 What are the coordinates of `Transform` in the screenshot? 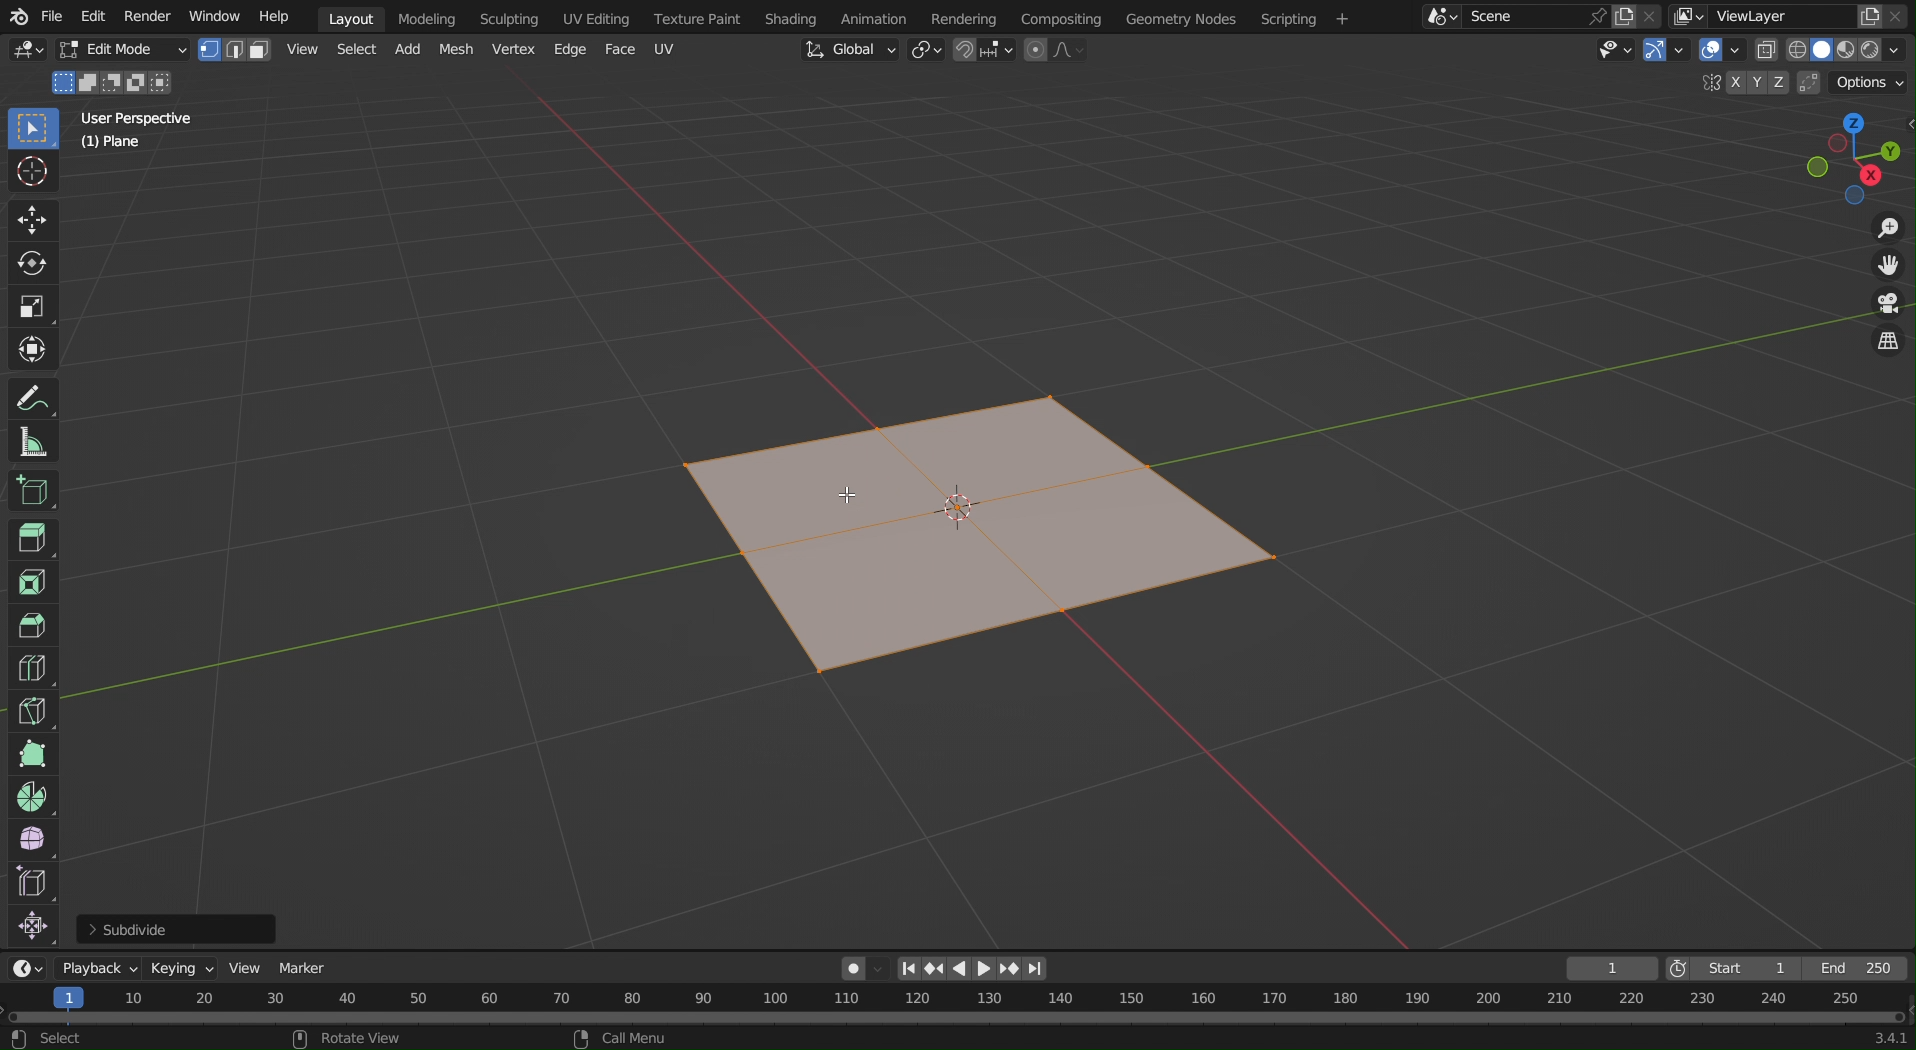 It's located at (35, 349).